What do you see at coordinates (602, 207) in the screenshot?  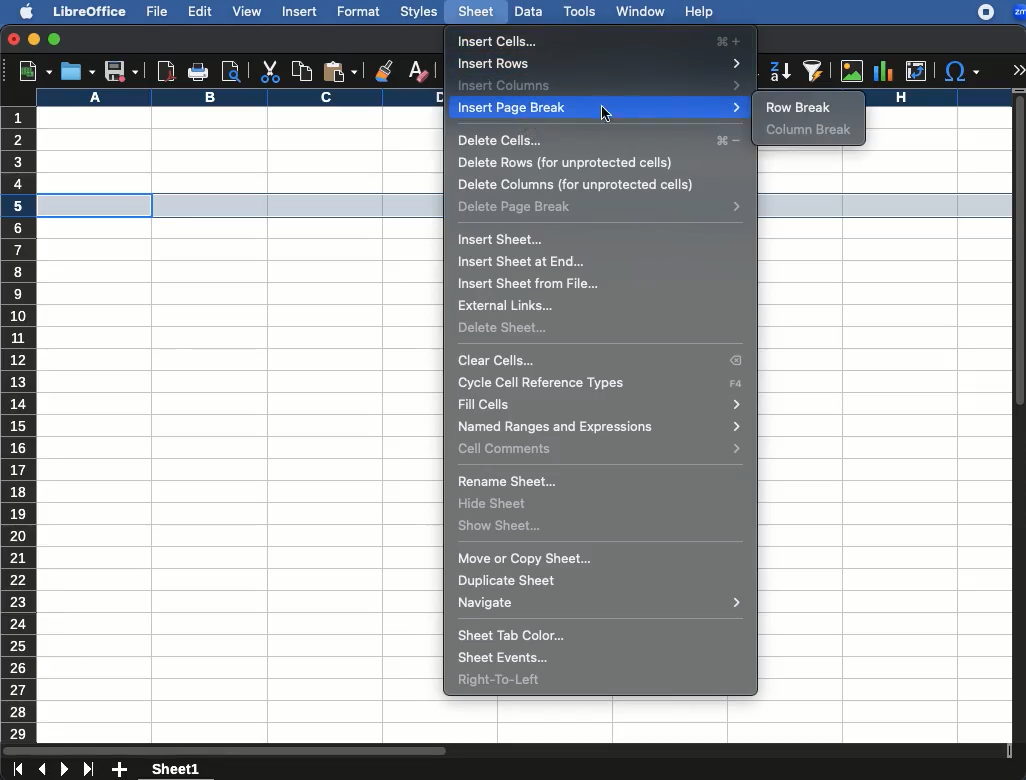 I see `delete page break` at bounding box center [602, 207].